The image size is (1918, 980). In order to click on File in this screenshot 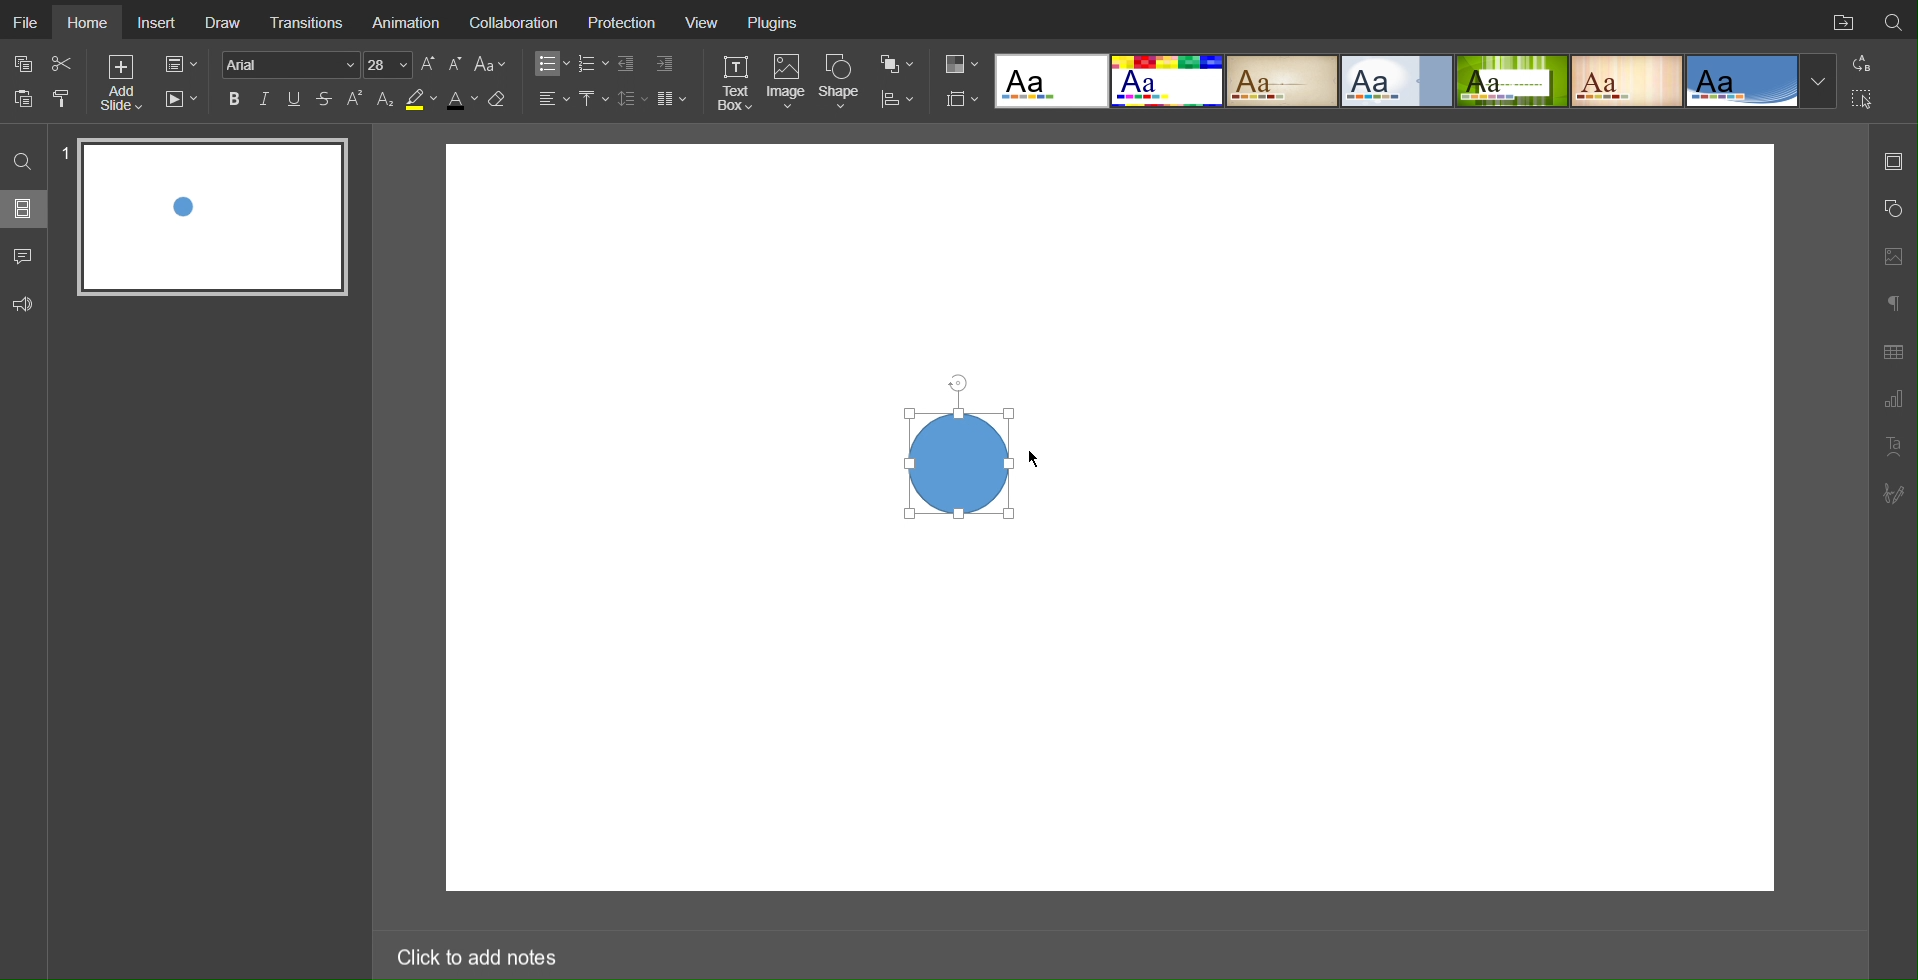, I will do `click(24, 19)`.